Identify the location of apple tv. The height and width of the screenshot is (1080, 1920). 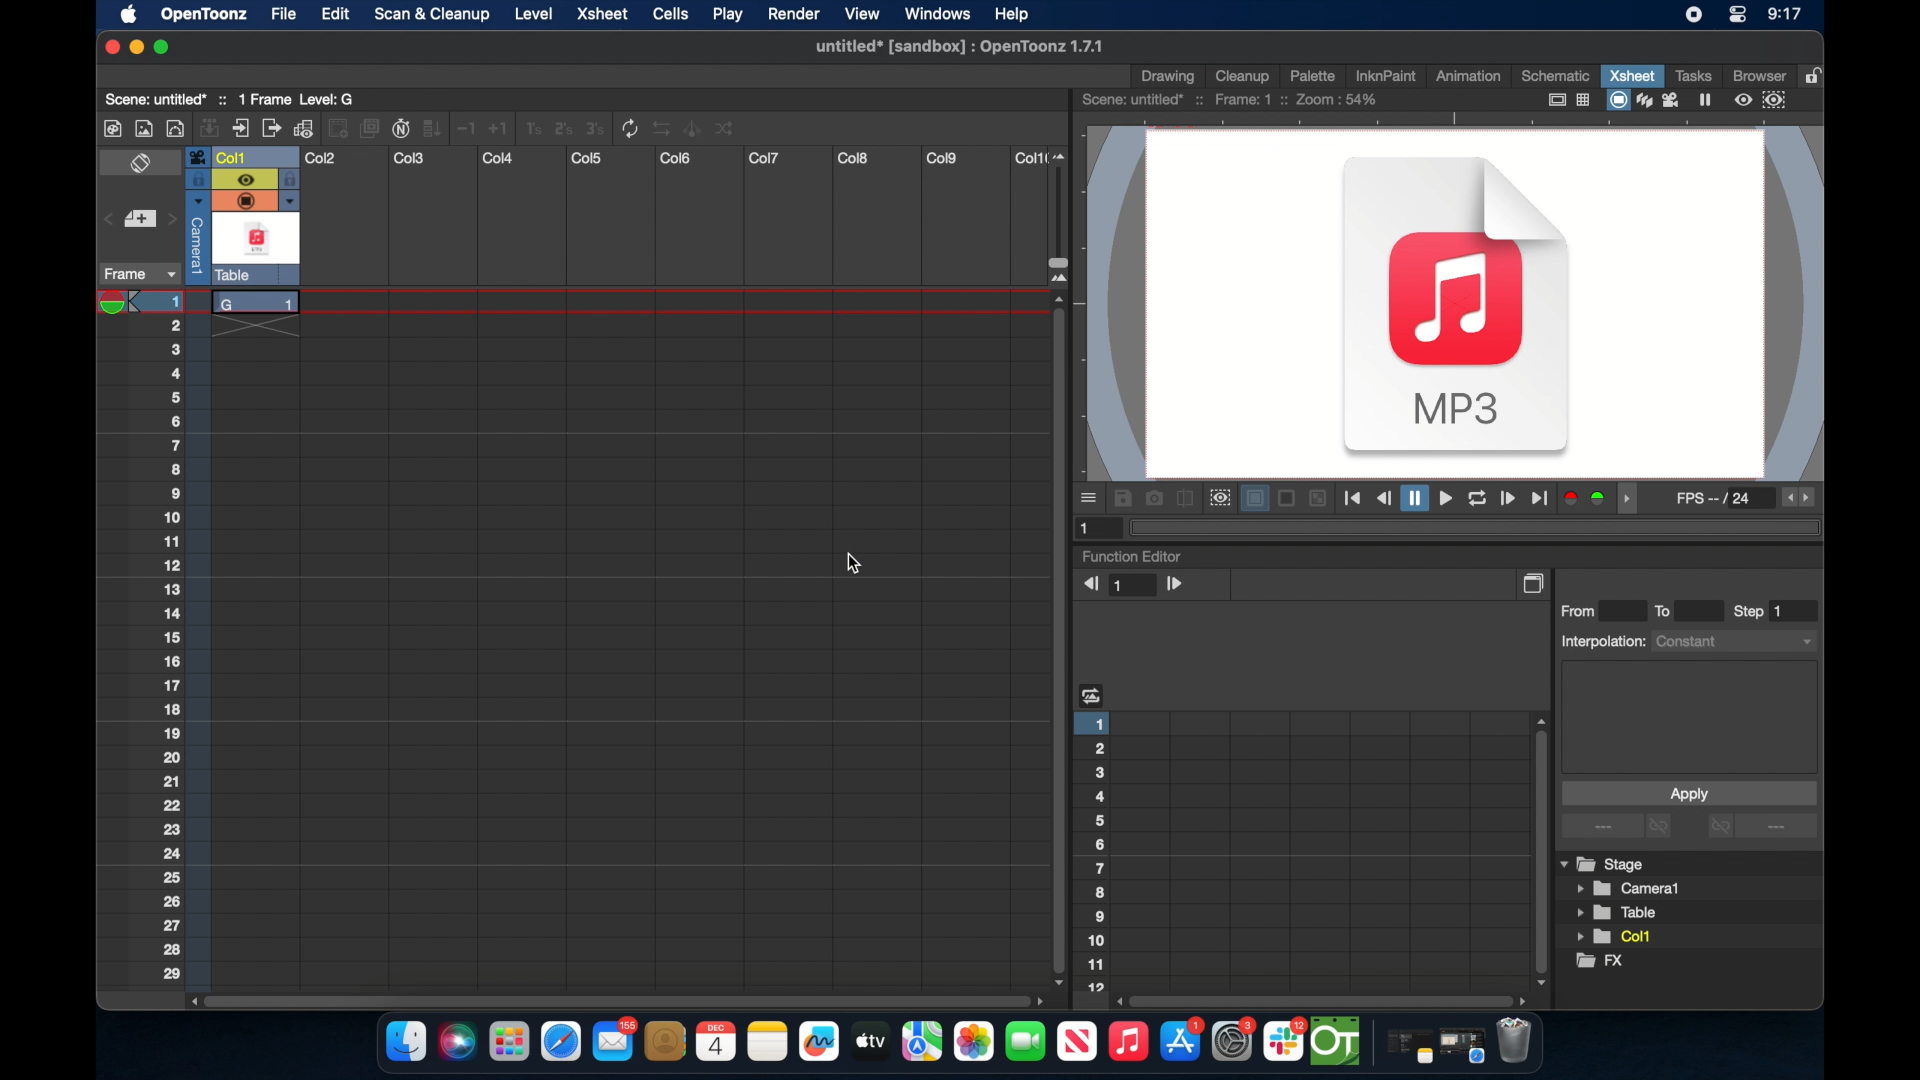
(1076, 1042).